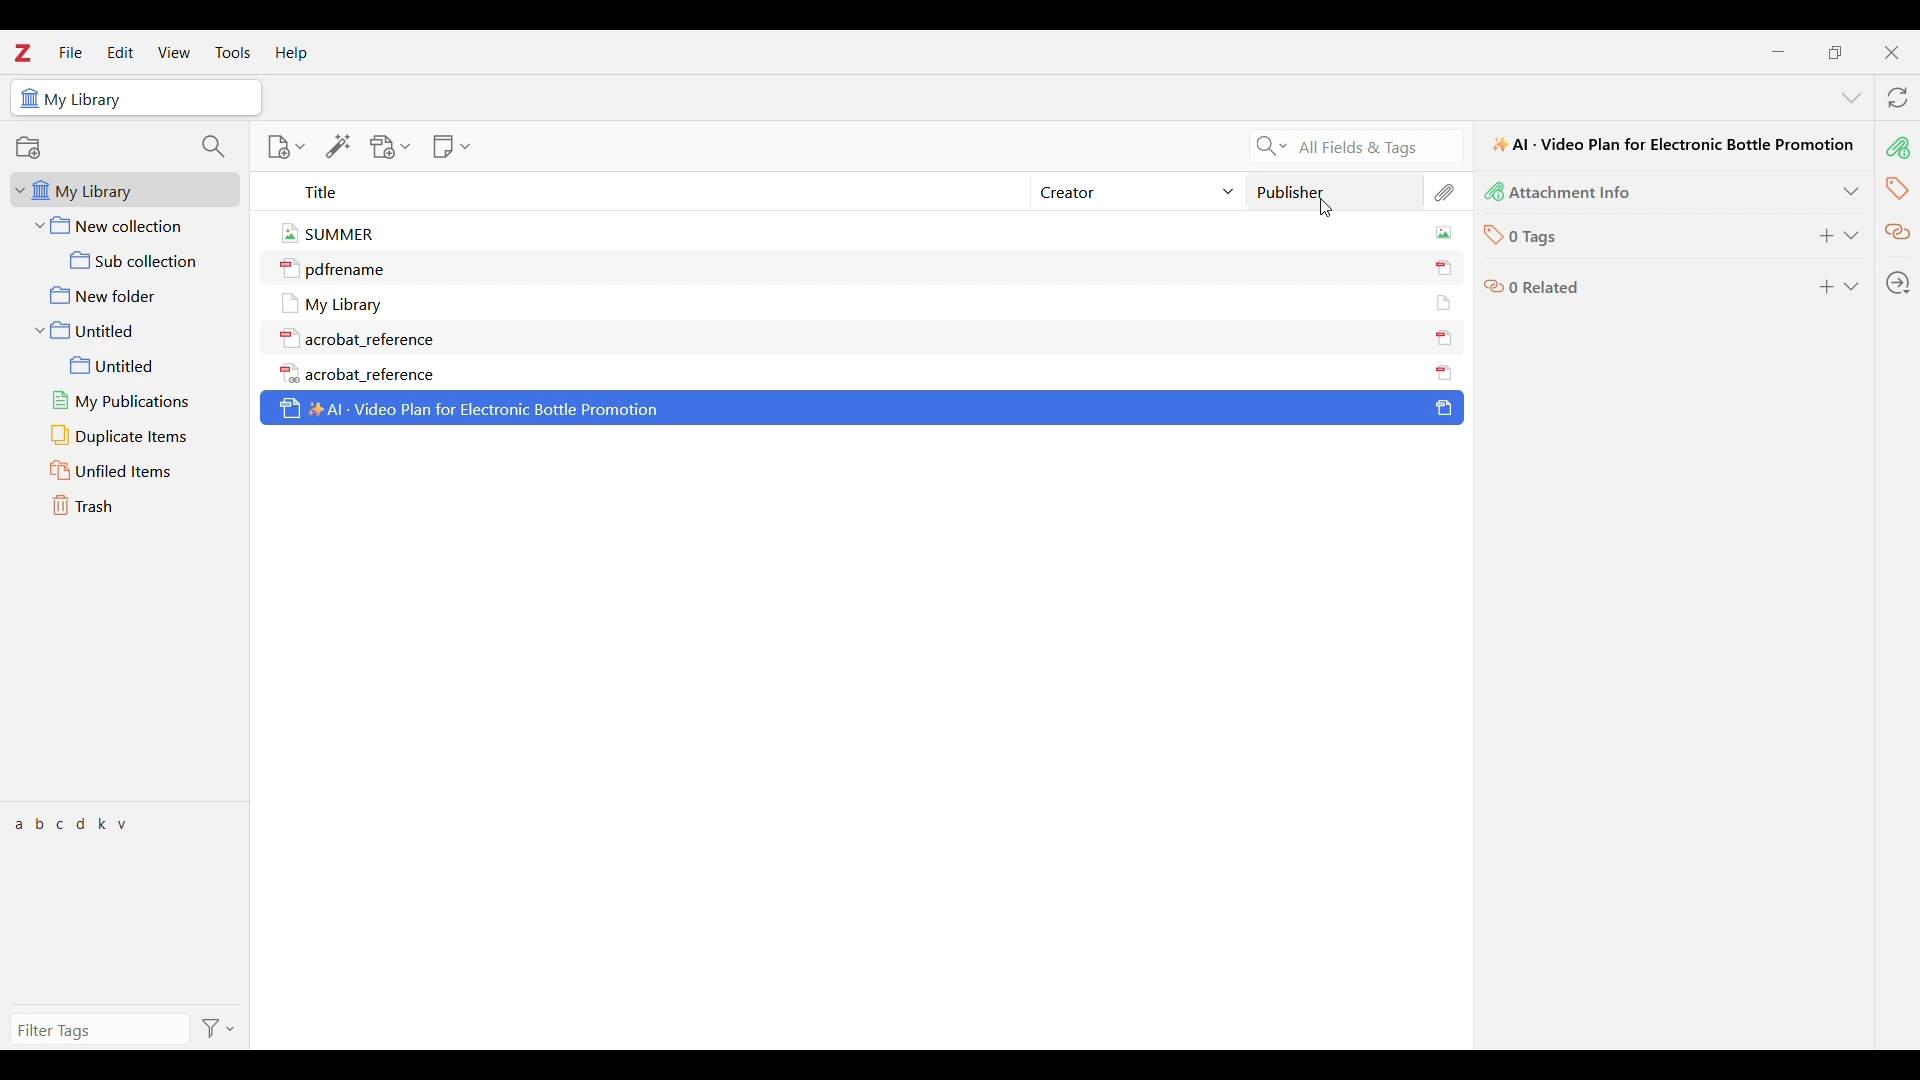  What do you see at coordinates (452, 146) in the screenshot?
I see `New note options` at bounding box center [452, 146].